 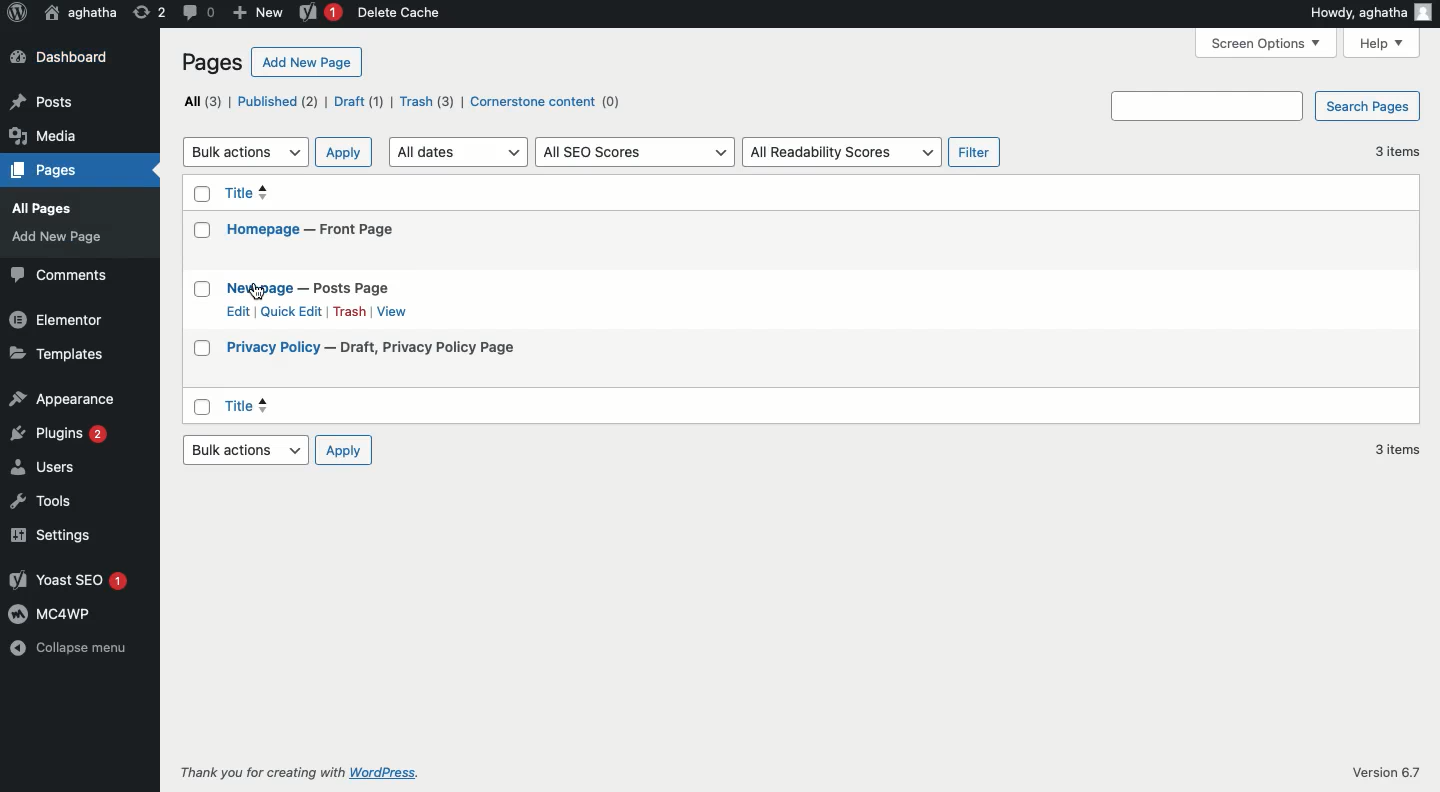 What do you see at coordinates (1403, 153) in the screenshot?
I see `3 items` at bounding box center [1403, 153].